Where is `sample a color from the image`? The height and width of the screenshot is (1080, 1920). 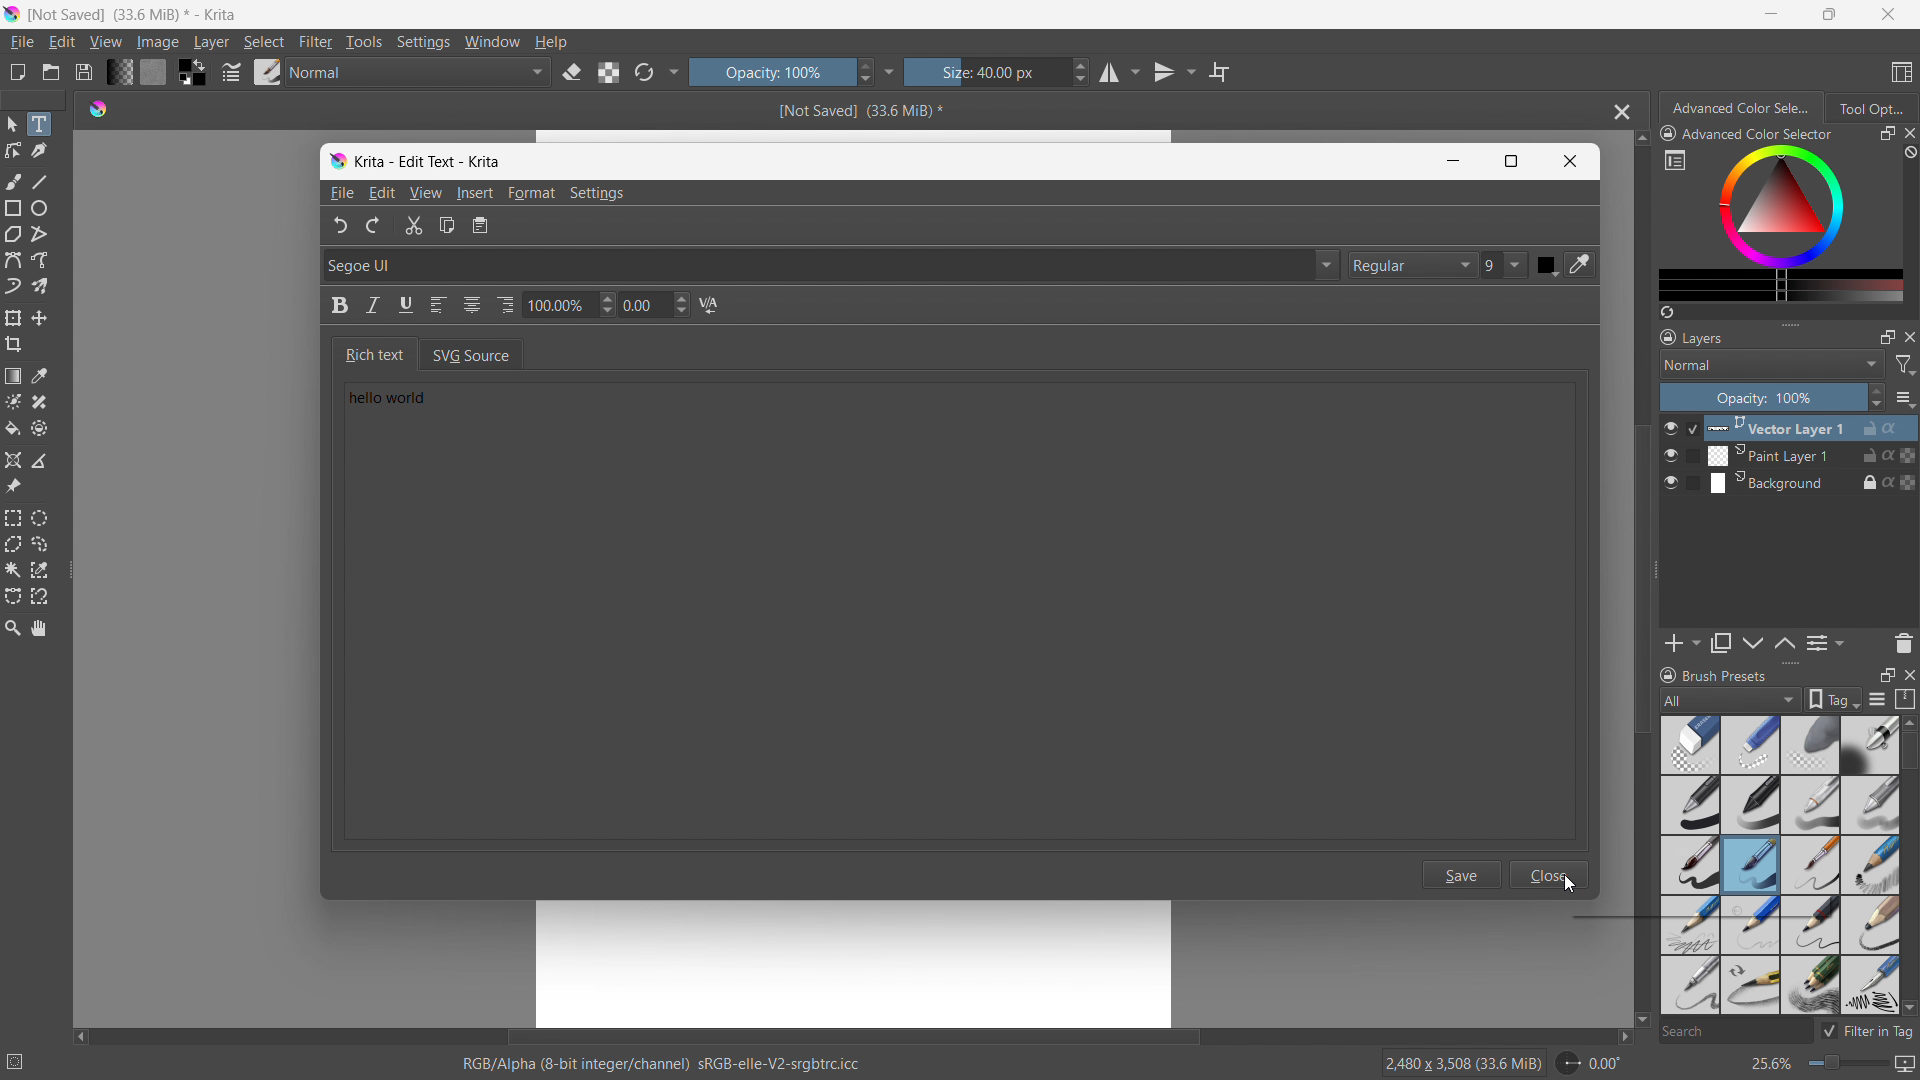
sample a color from the image is located at coordinates (40, 376).